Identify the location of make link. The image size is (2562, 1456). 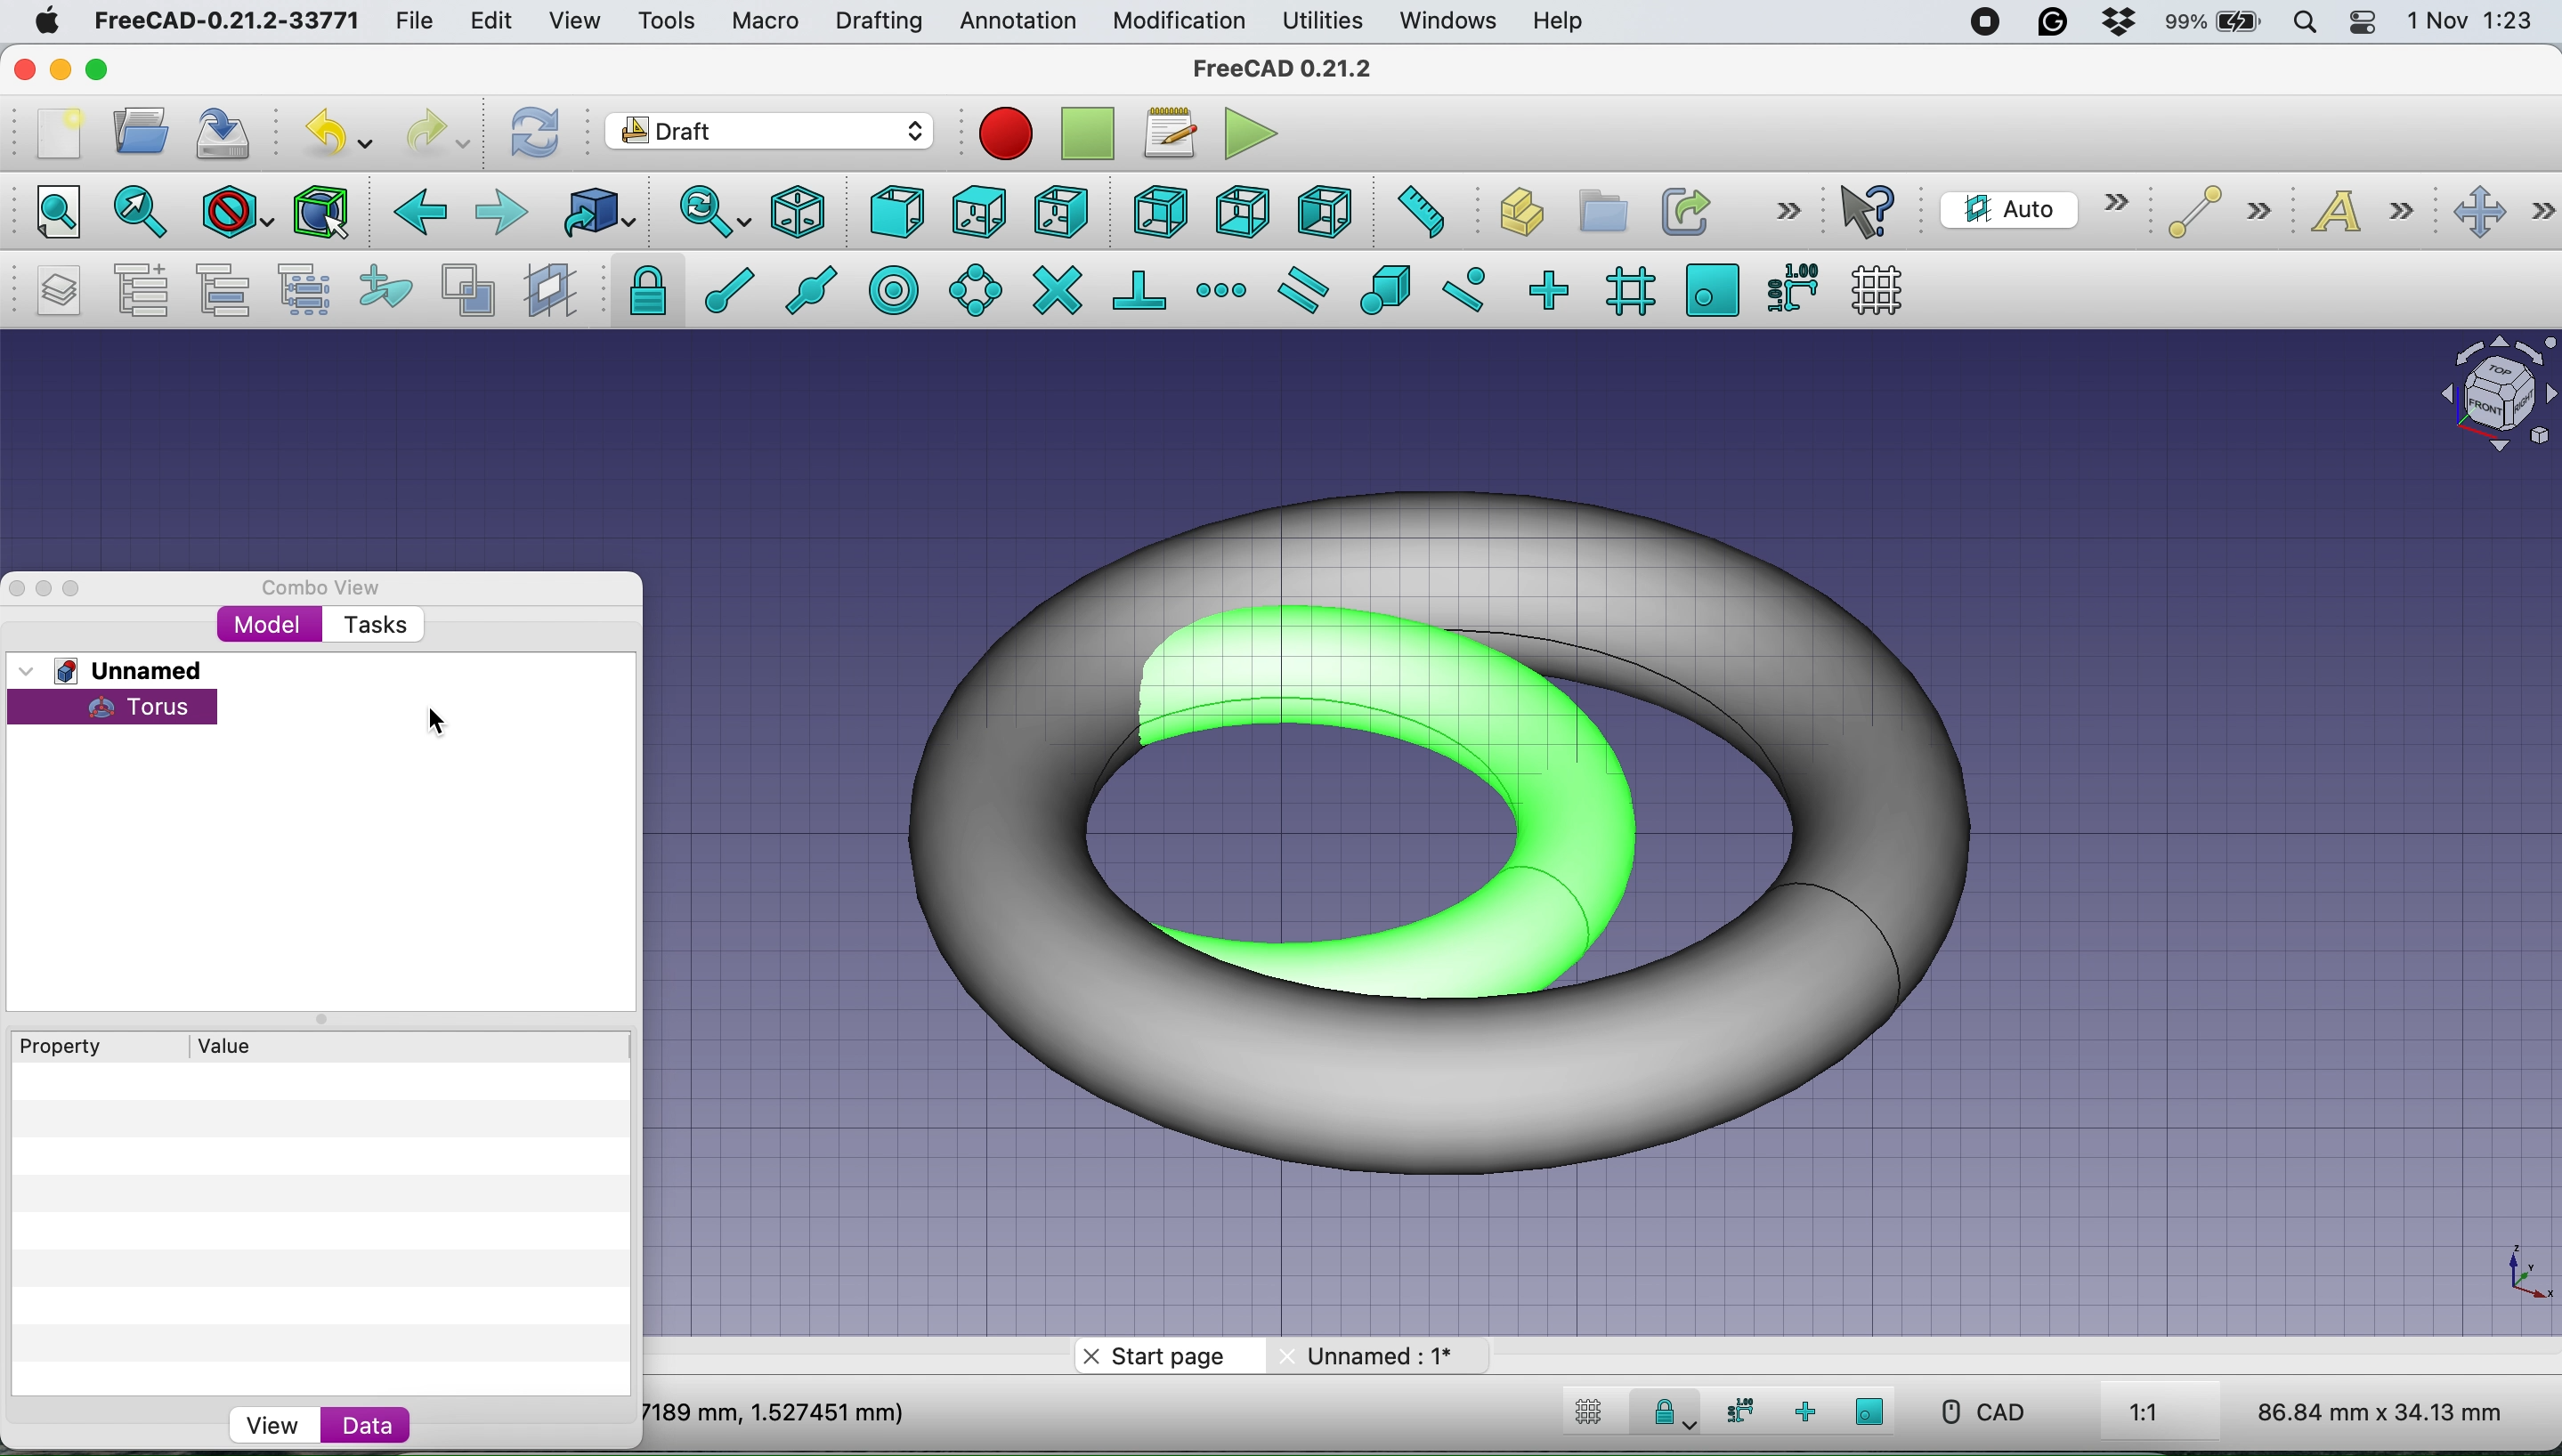
(1683, 210).